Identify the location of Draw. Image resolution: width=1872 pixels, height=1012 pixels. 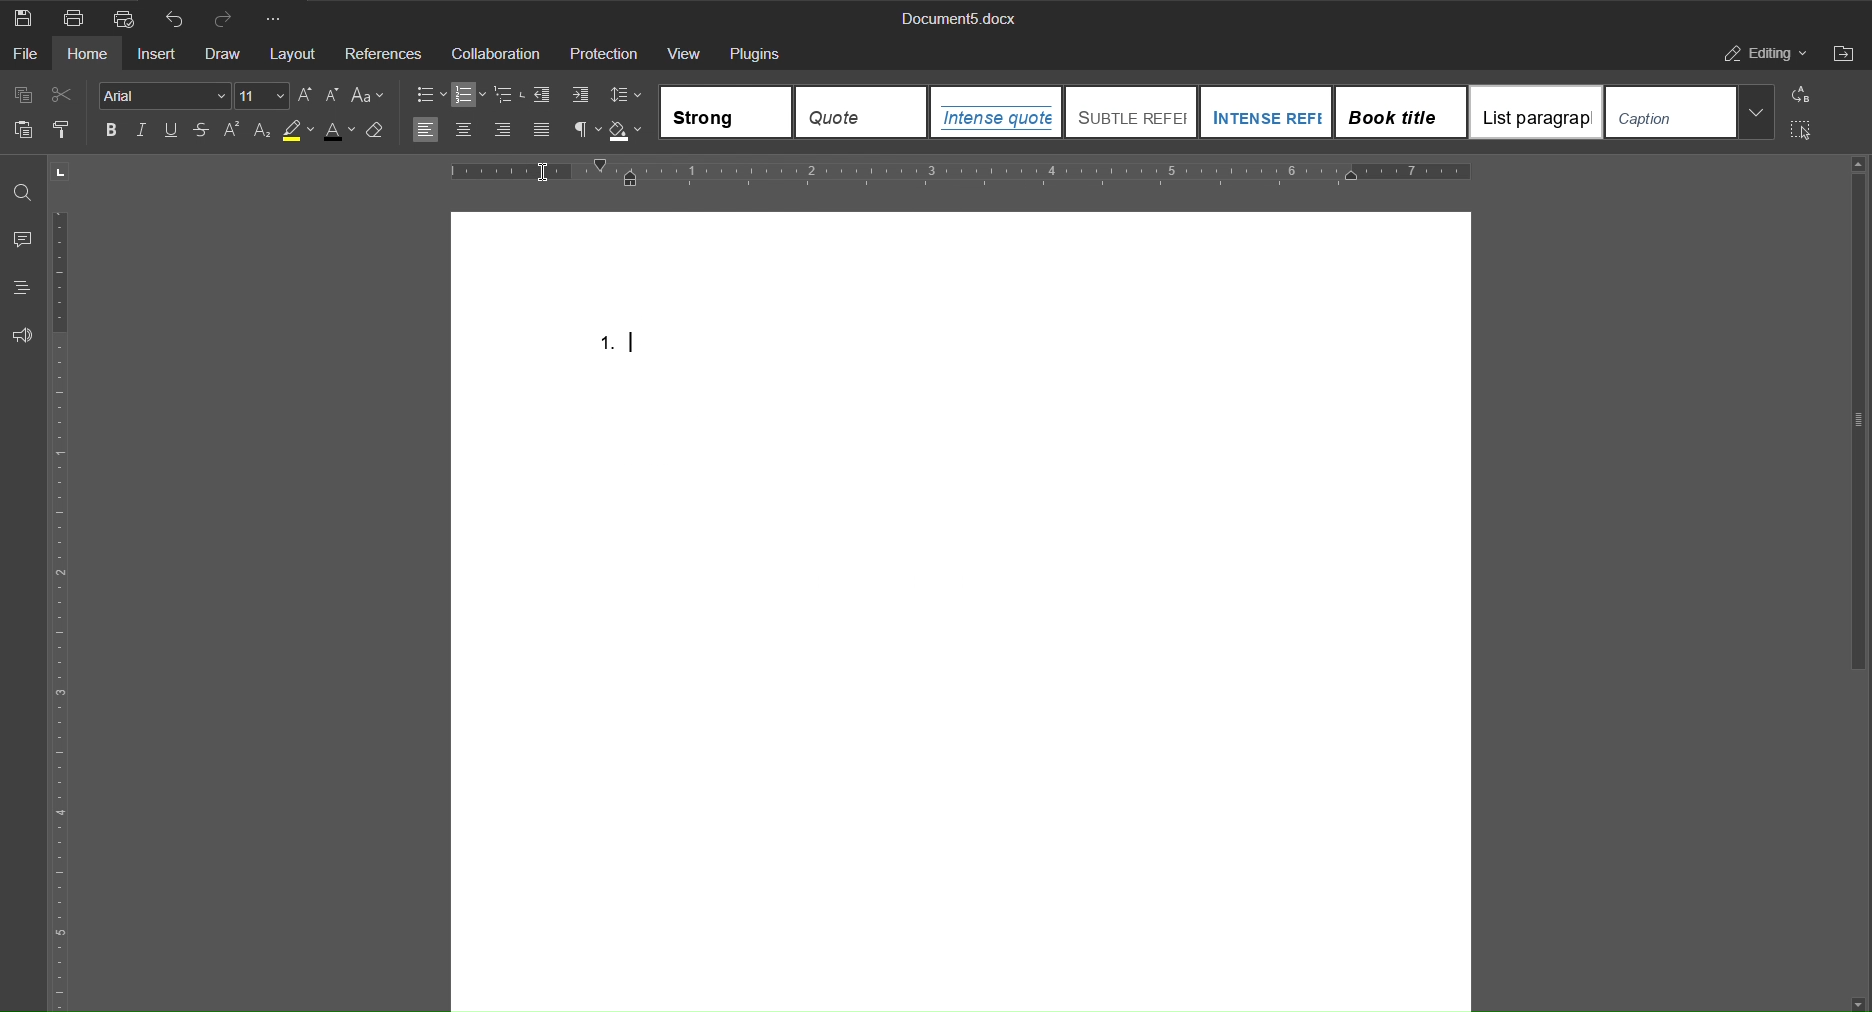
(226, 56).